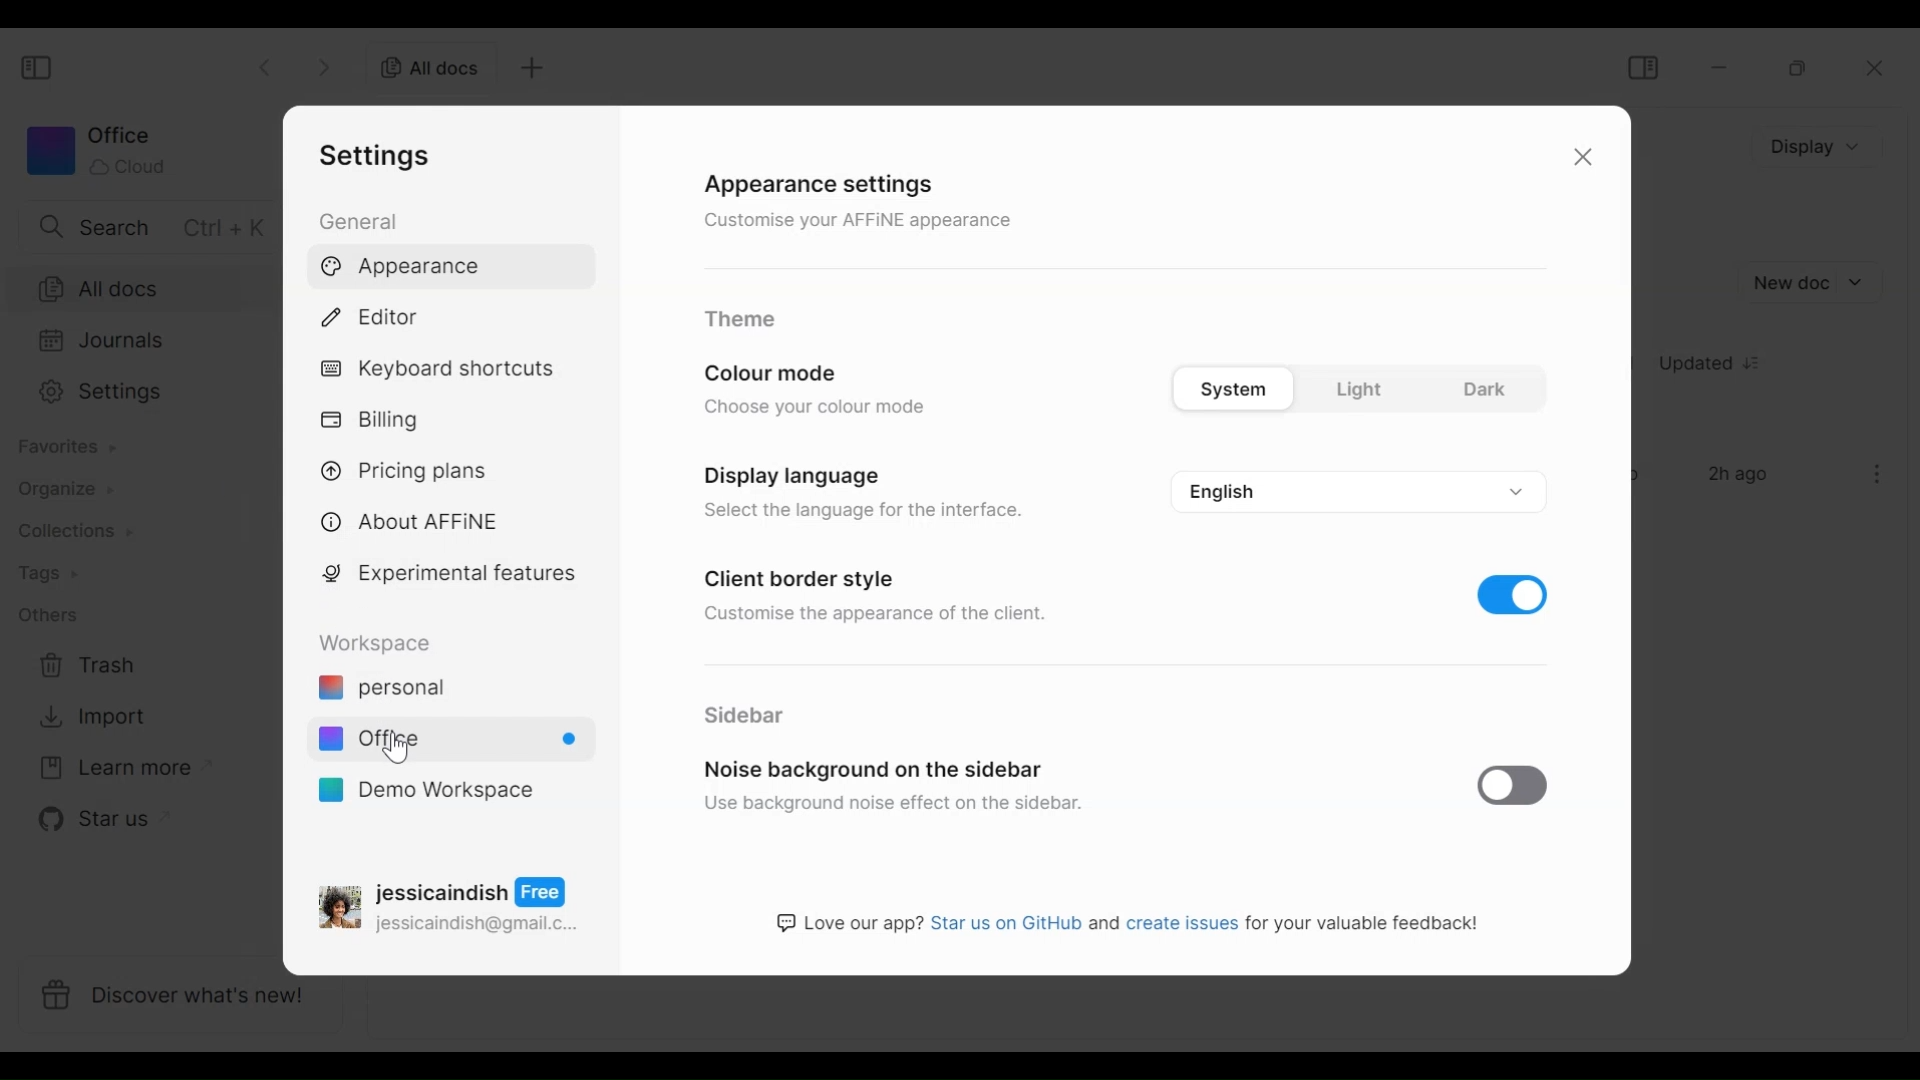 The width and height of the screenshot is (1920, 1080). What do you see at coordinates (95, 150) in the screenshot?
I see `Workspace icon` at bounding box center [95, 150].